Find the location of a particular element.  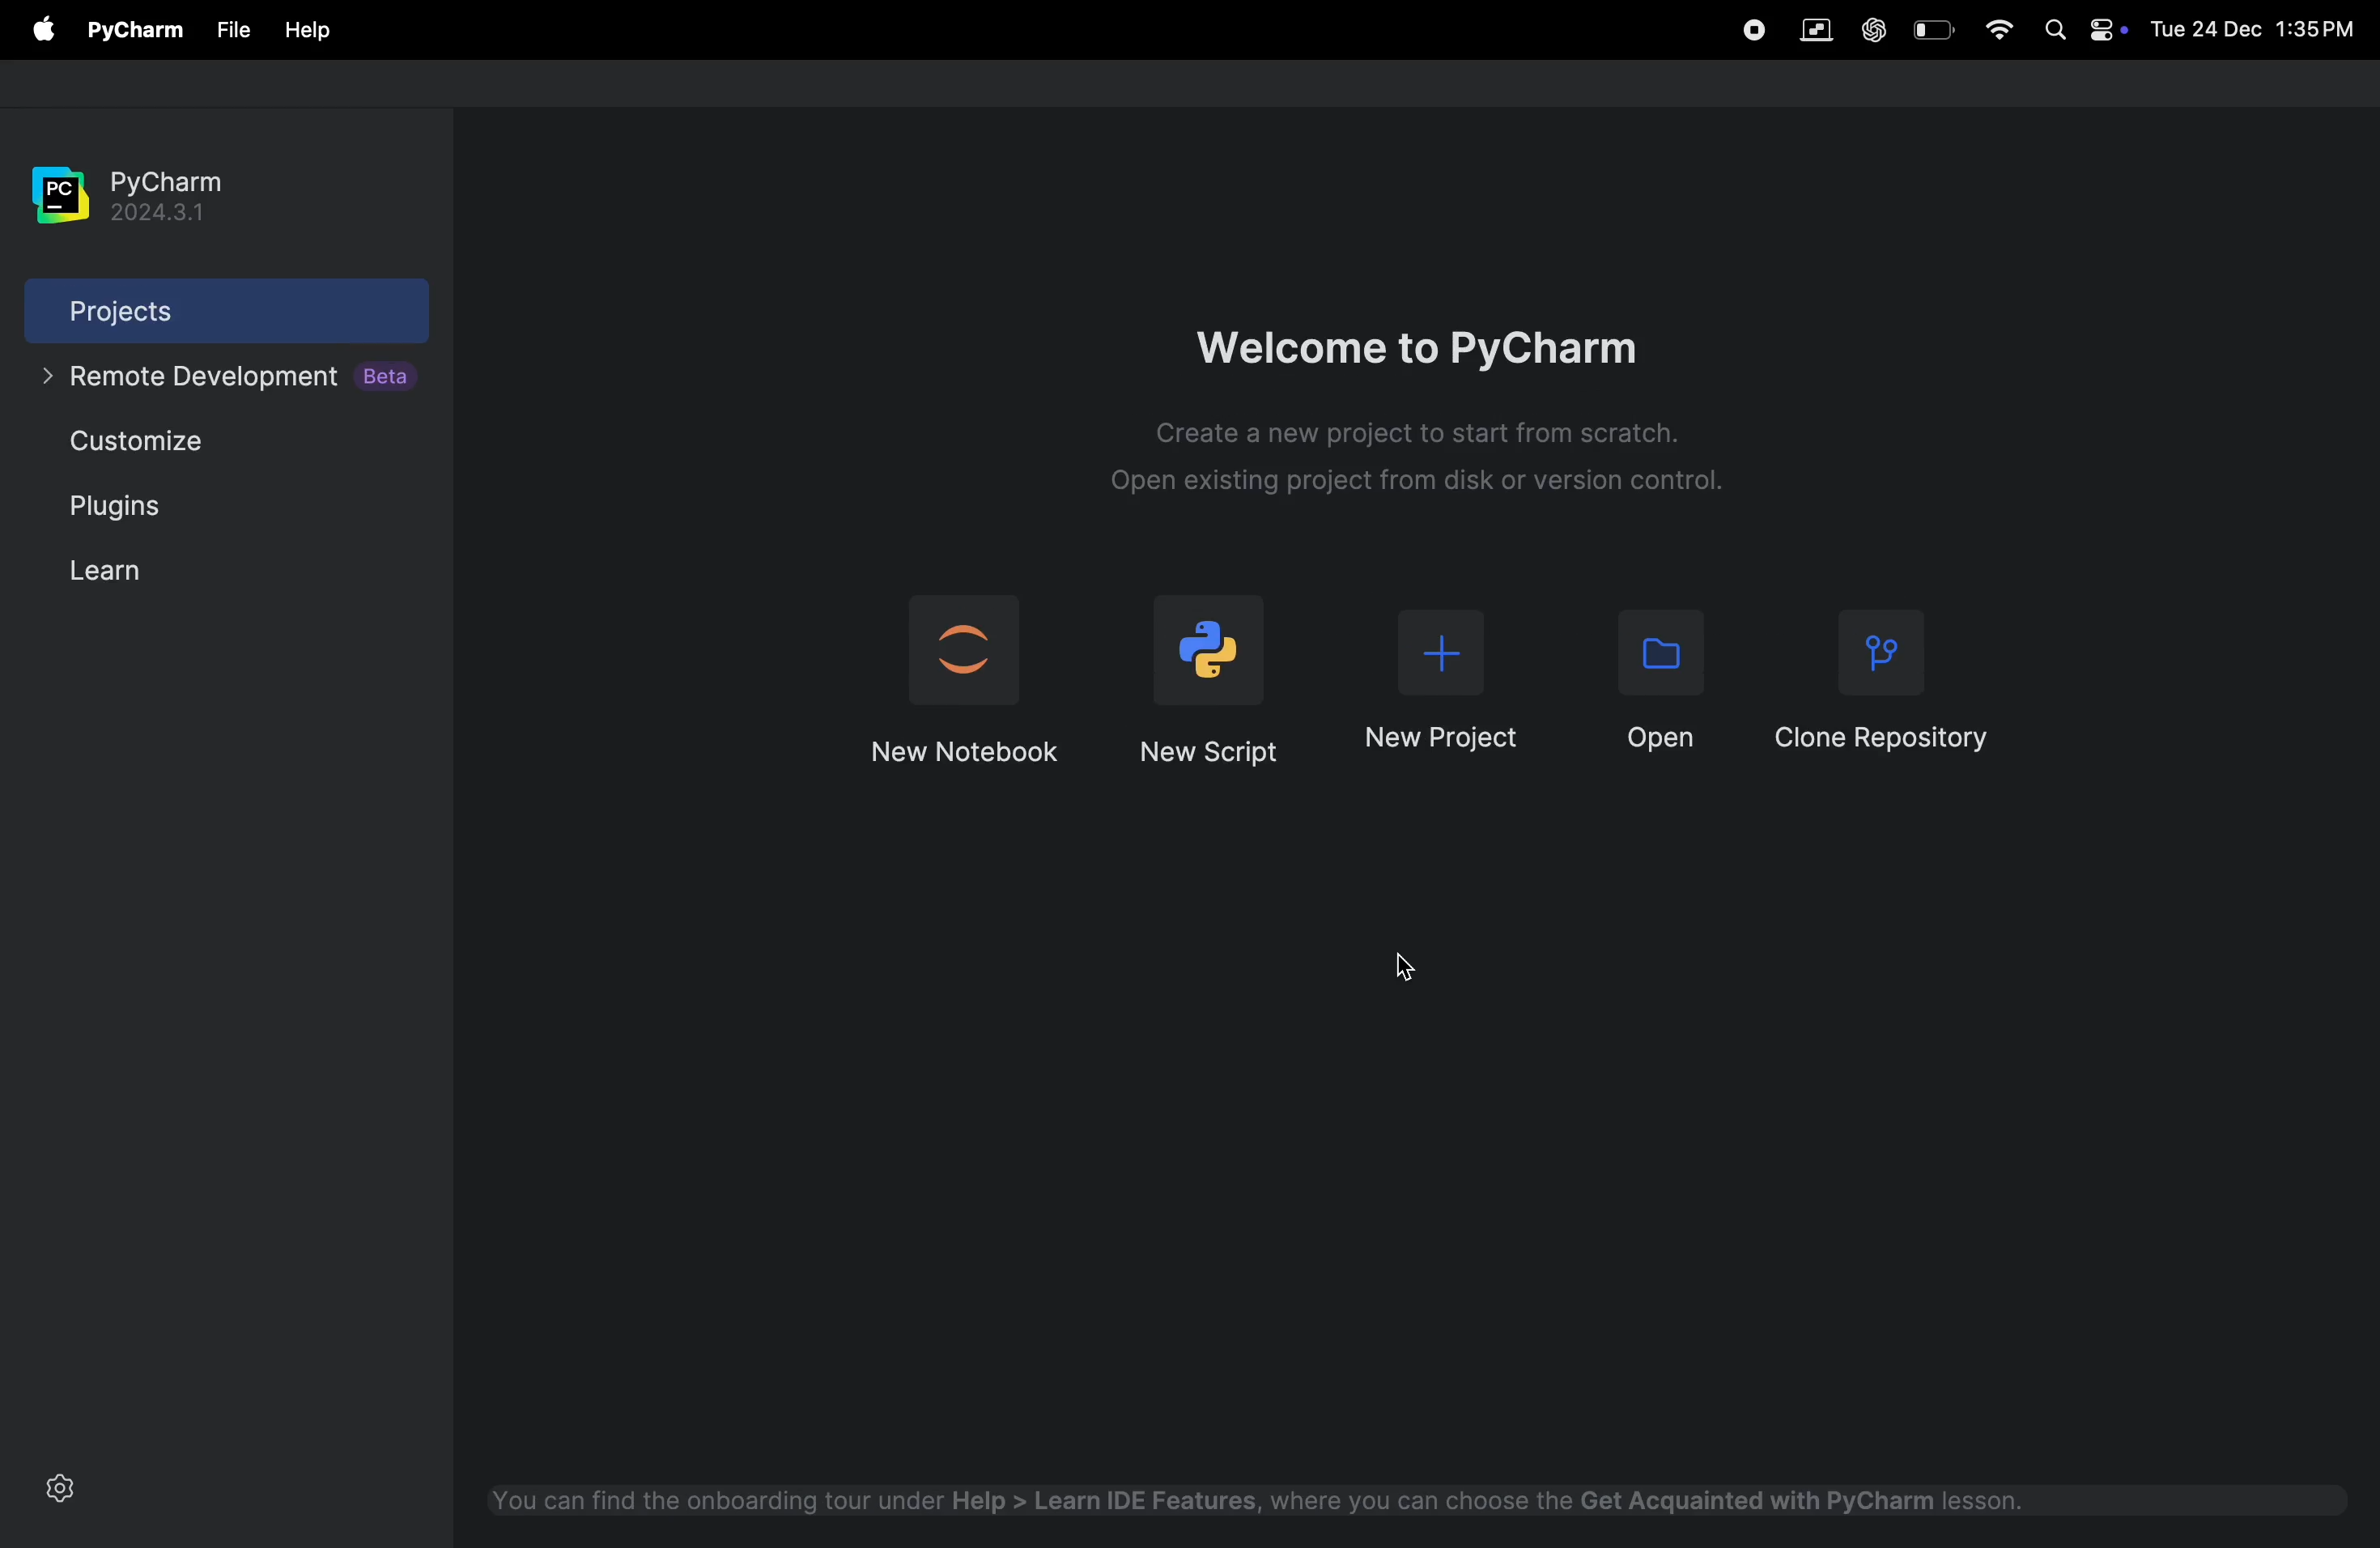

parallel space is located at coordinates (1809, 32).